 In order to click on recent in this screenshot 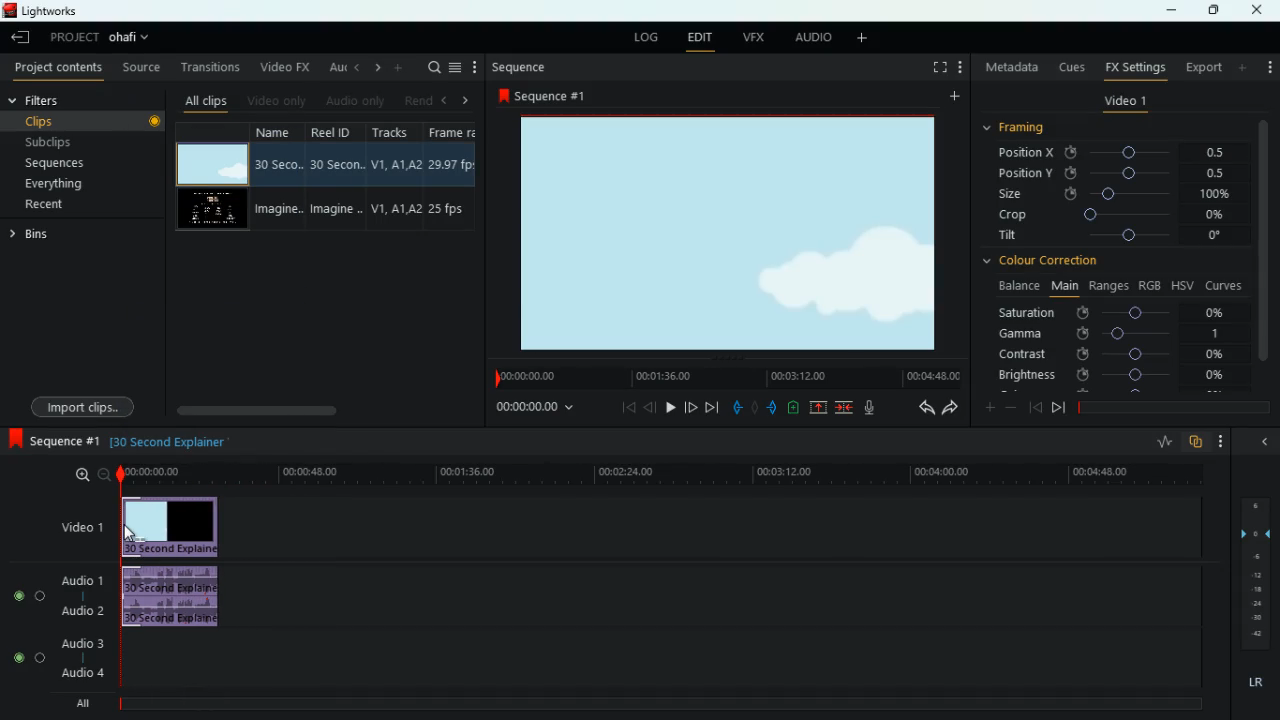, I will do `click(50, 207)`.